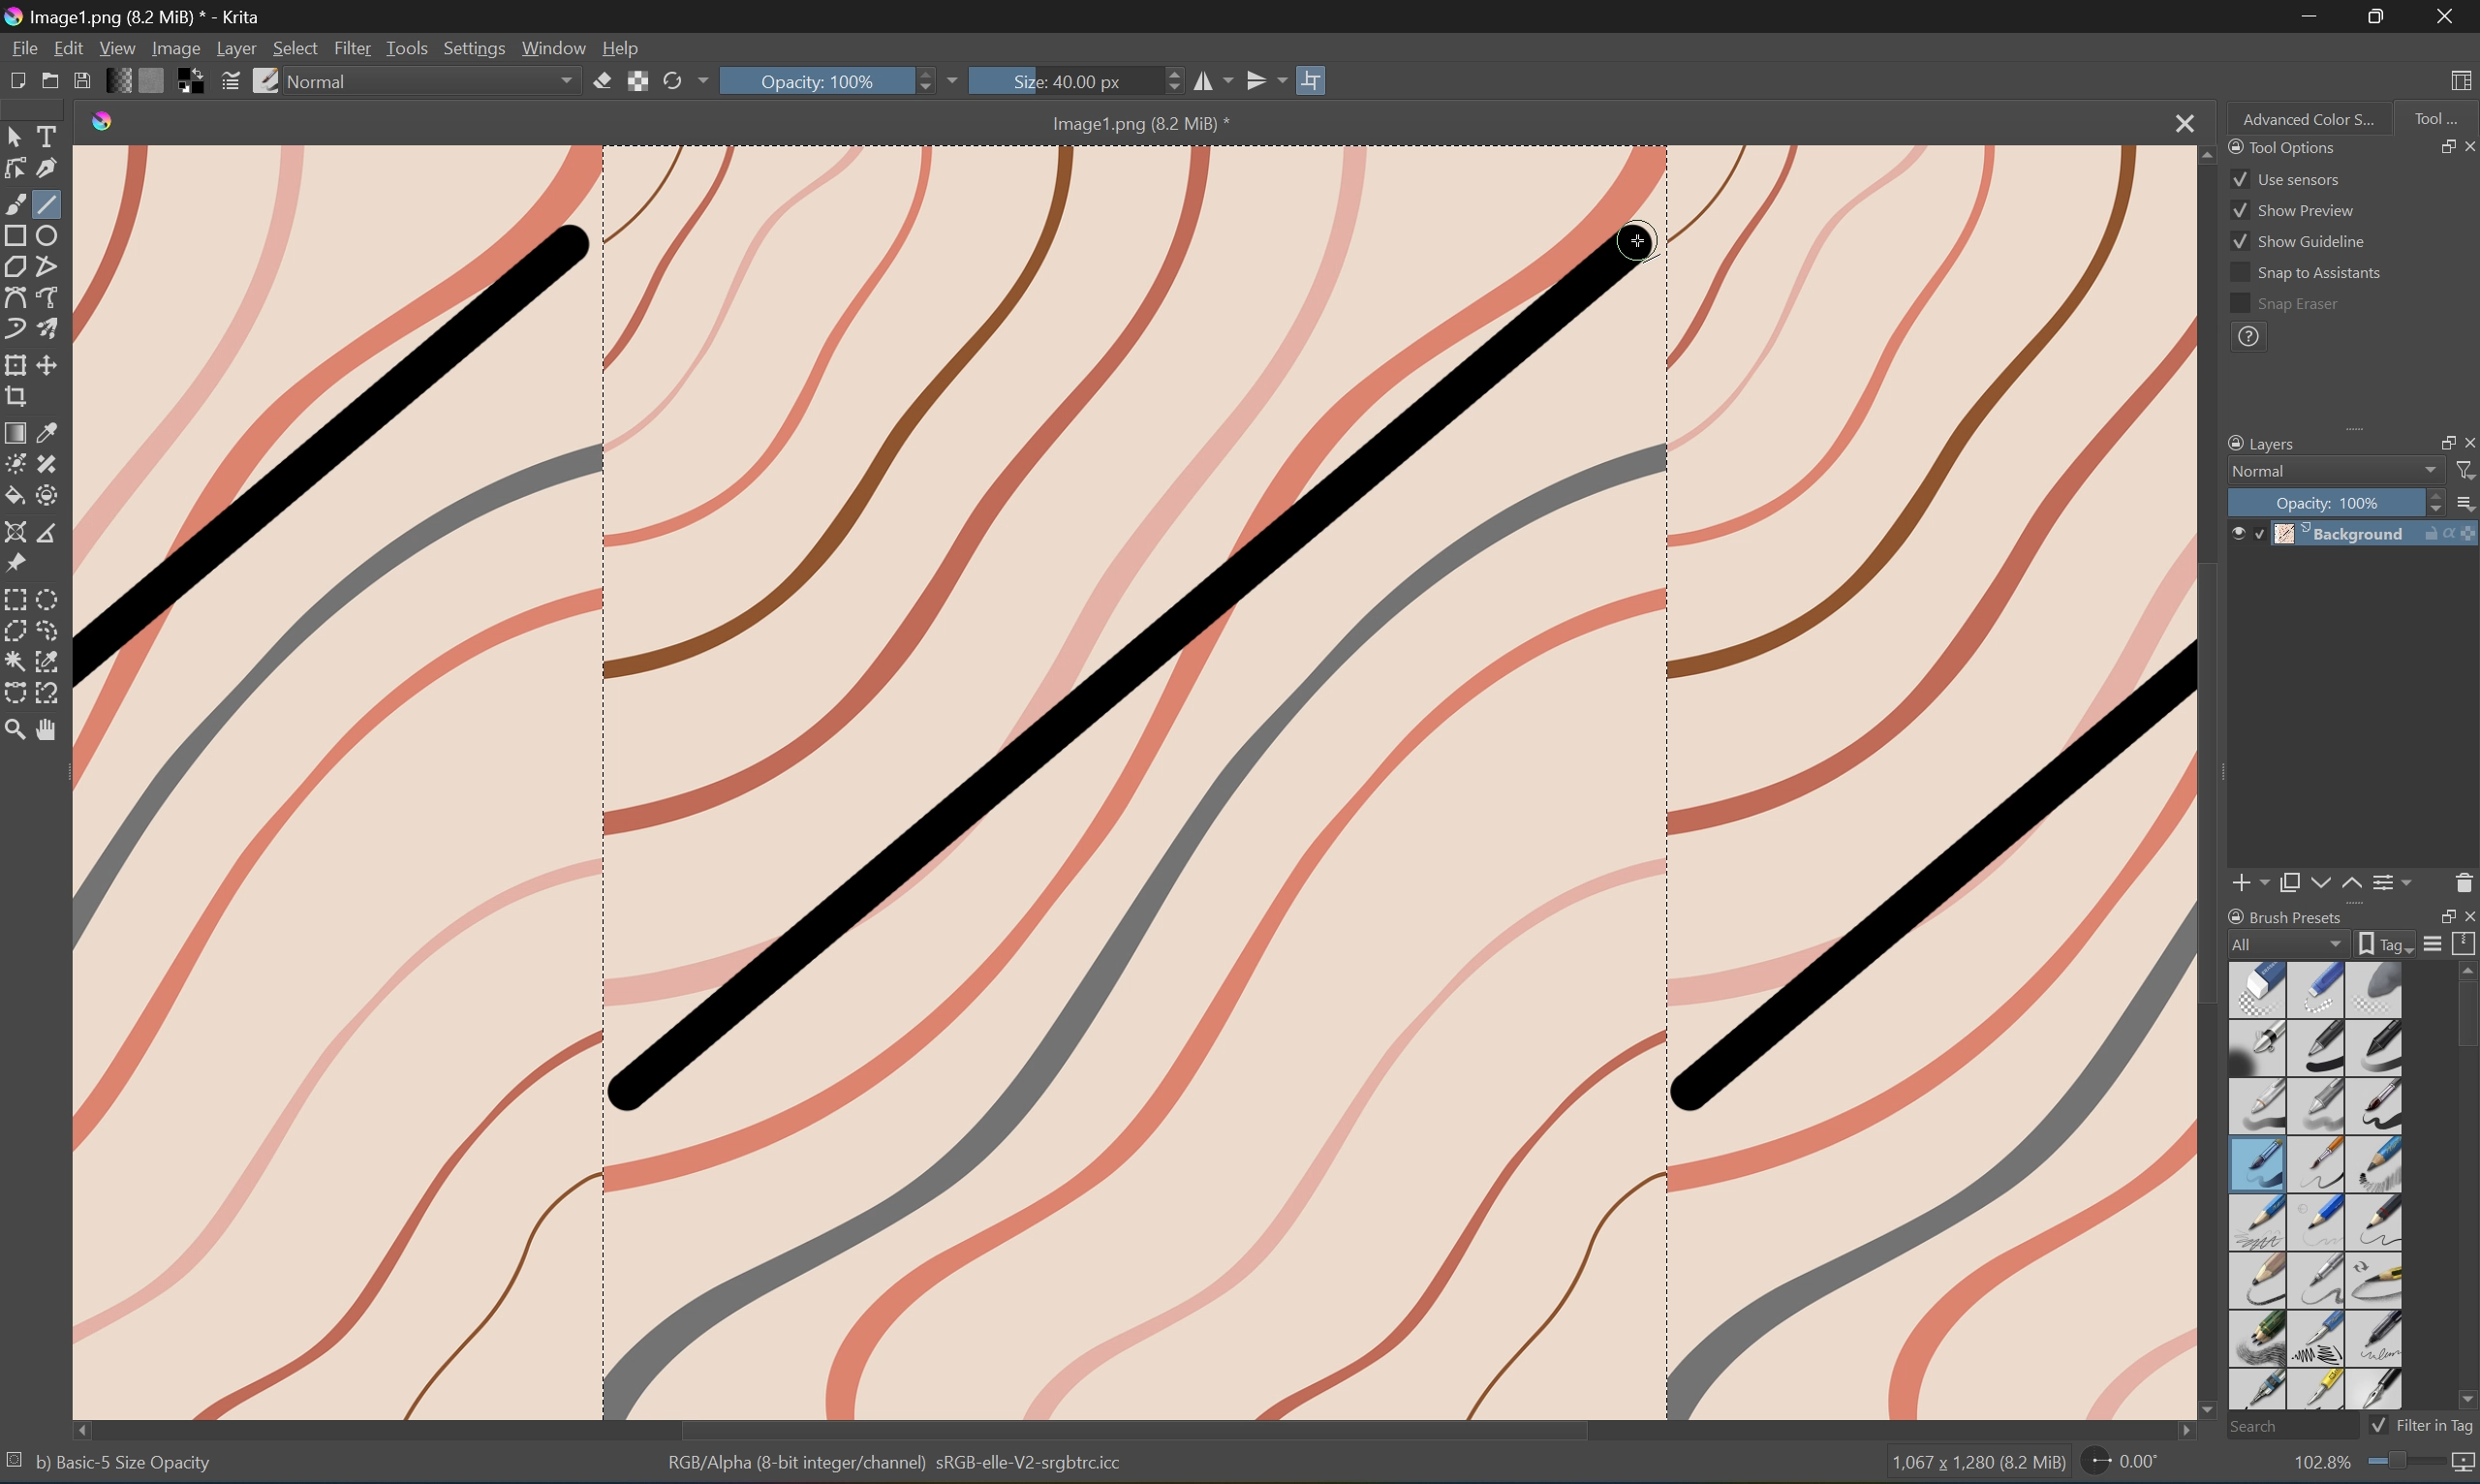  I want to click on Similar color selection tool, so click(50, 661).